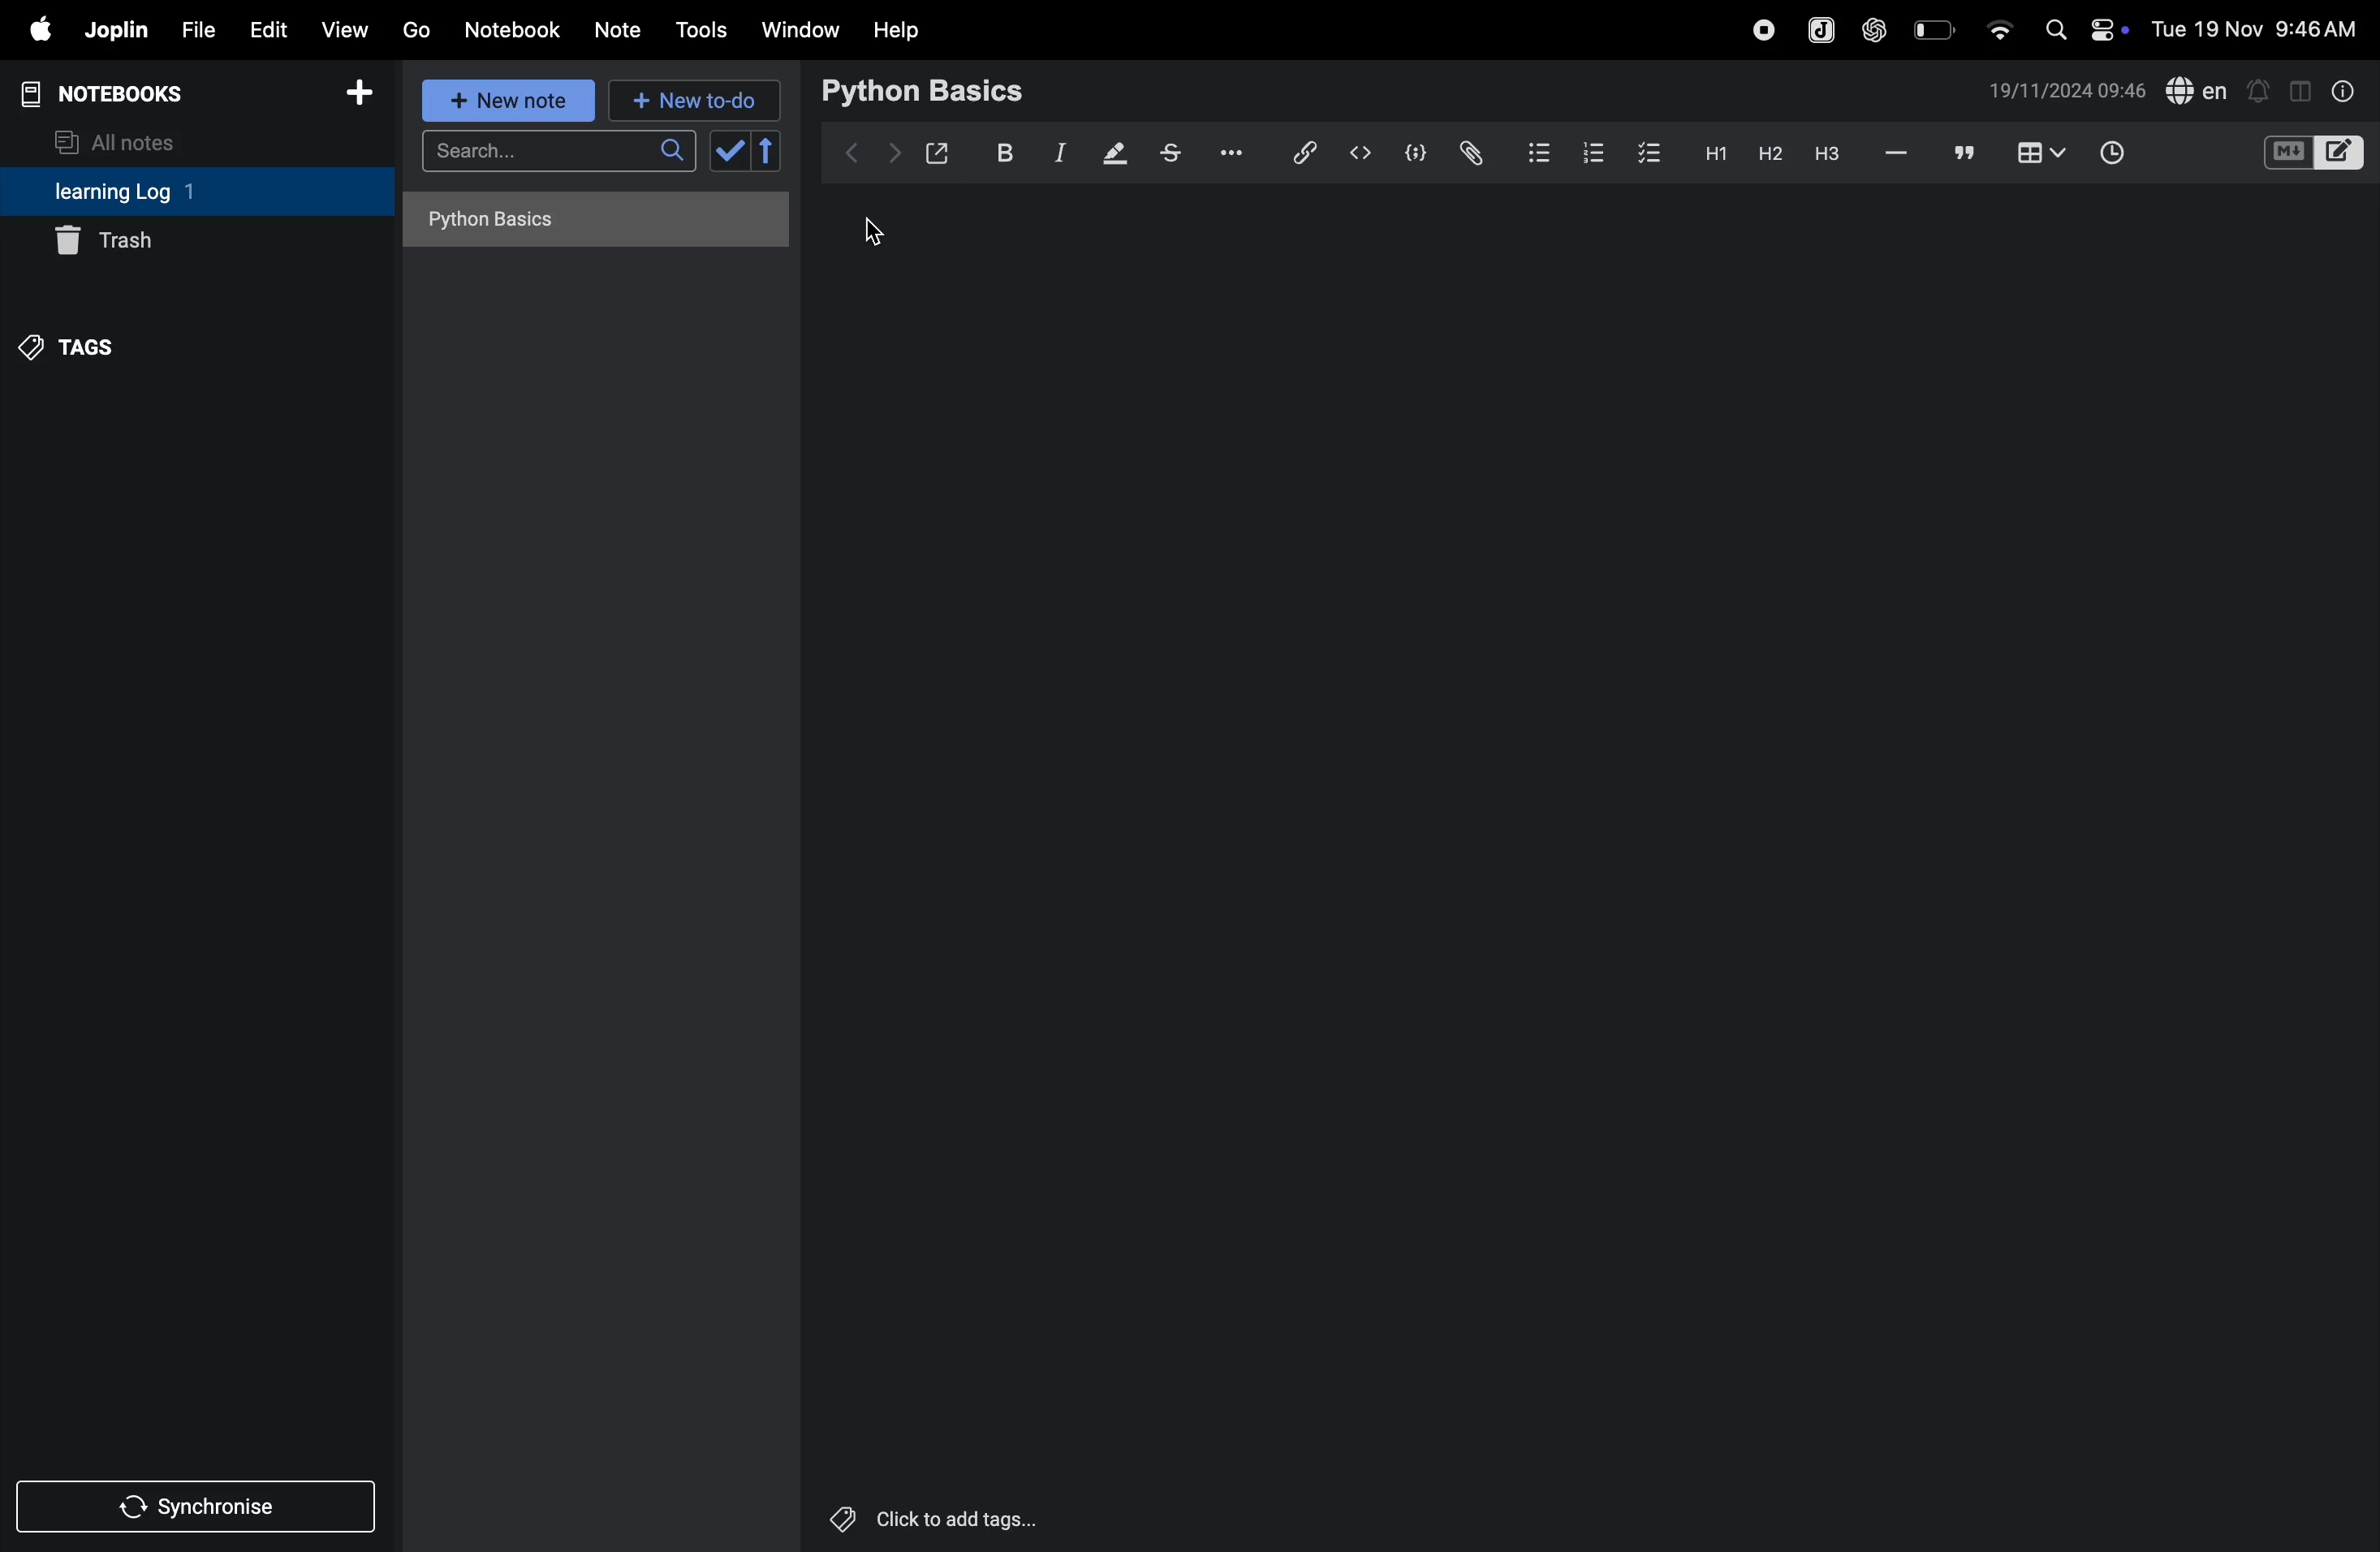 The width and height of the screenshot is (2380, 1552). I want to click on click to addtags, so click(930, 1517).